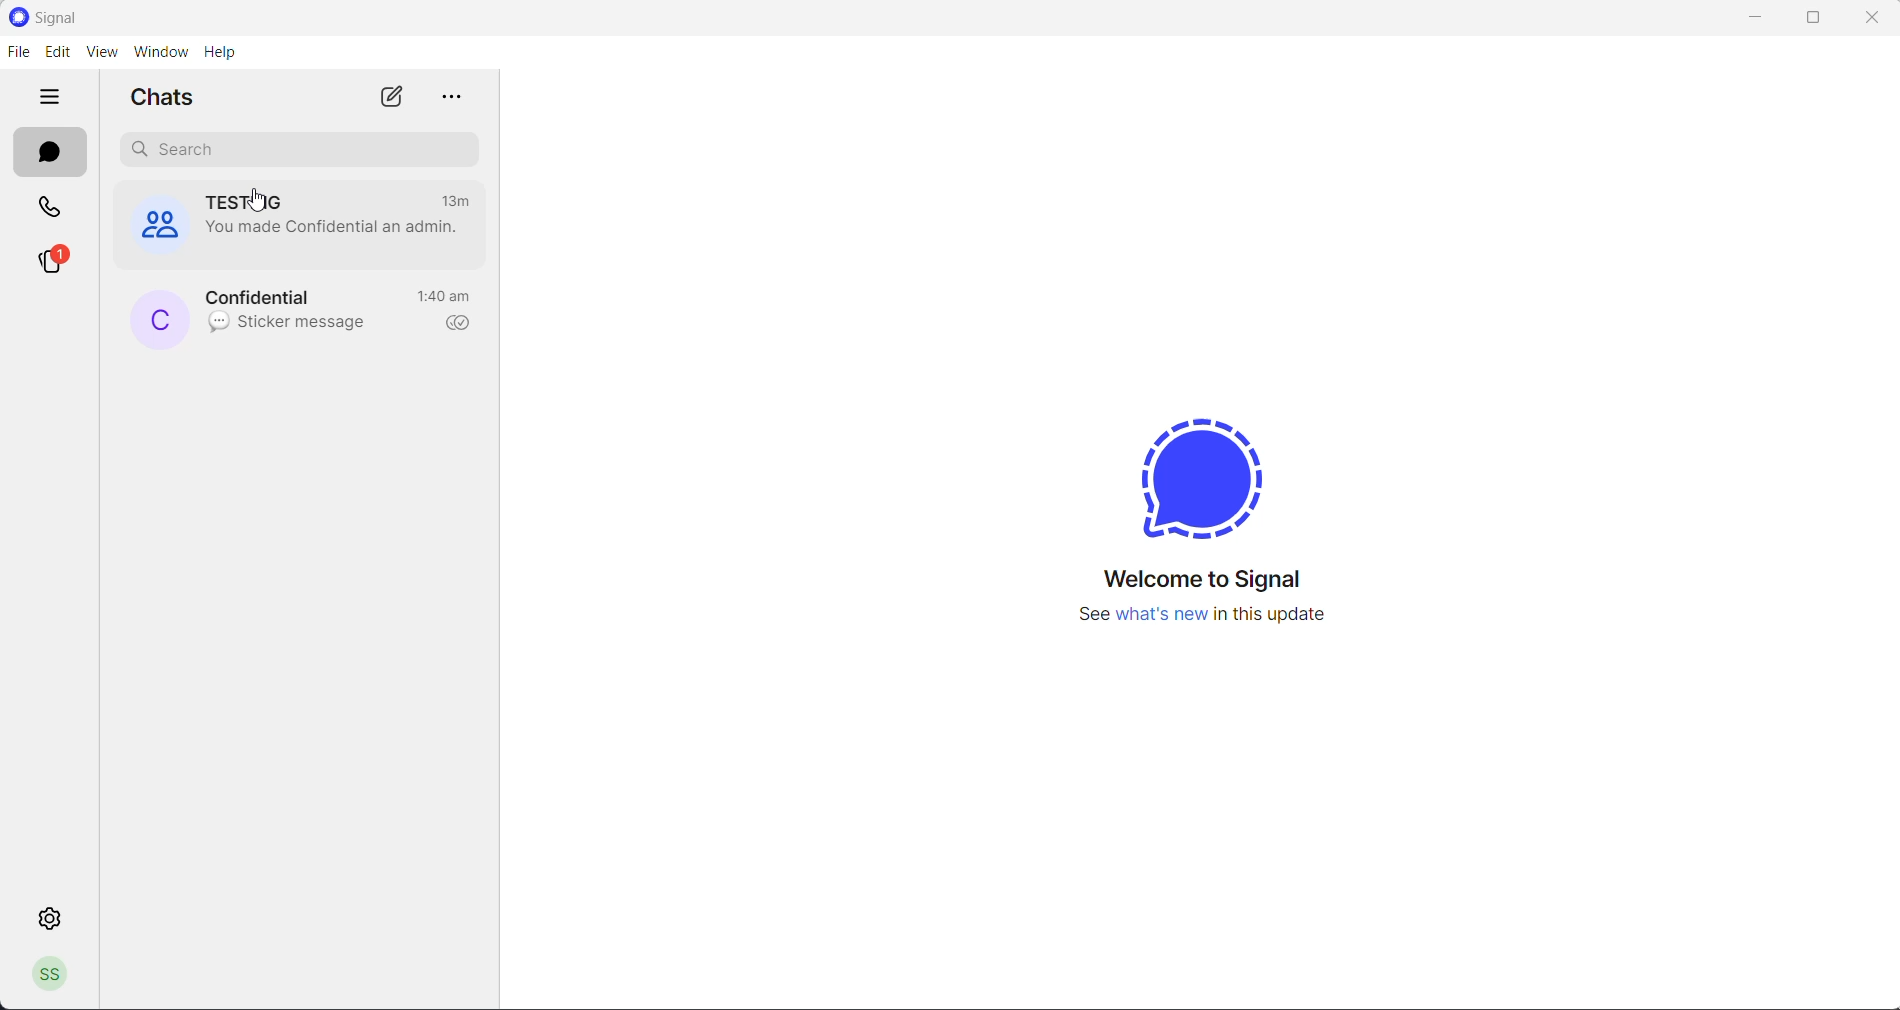  Describe the element at coordinates (55, 263) in the screenshot. I see `stories` at that location.